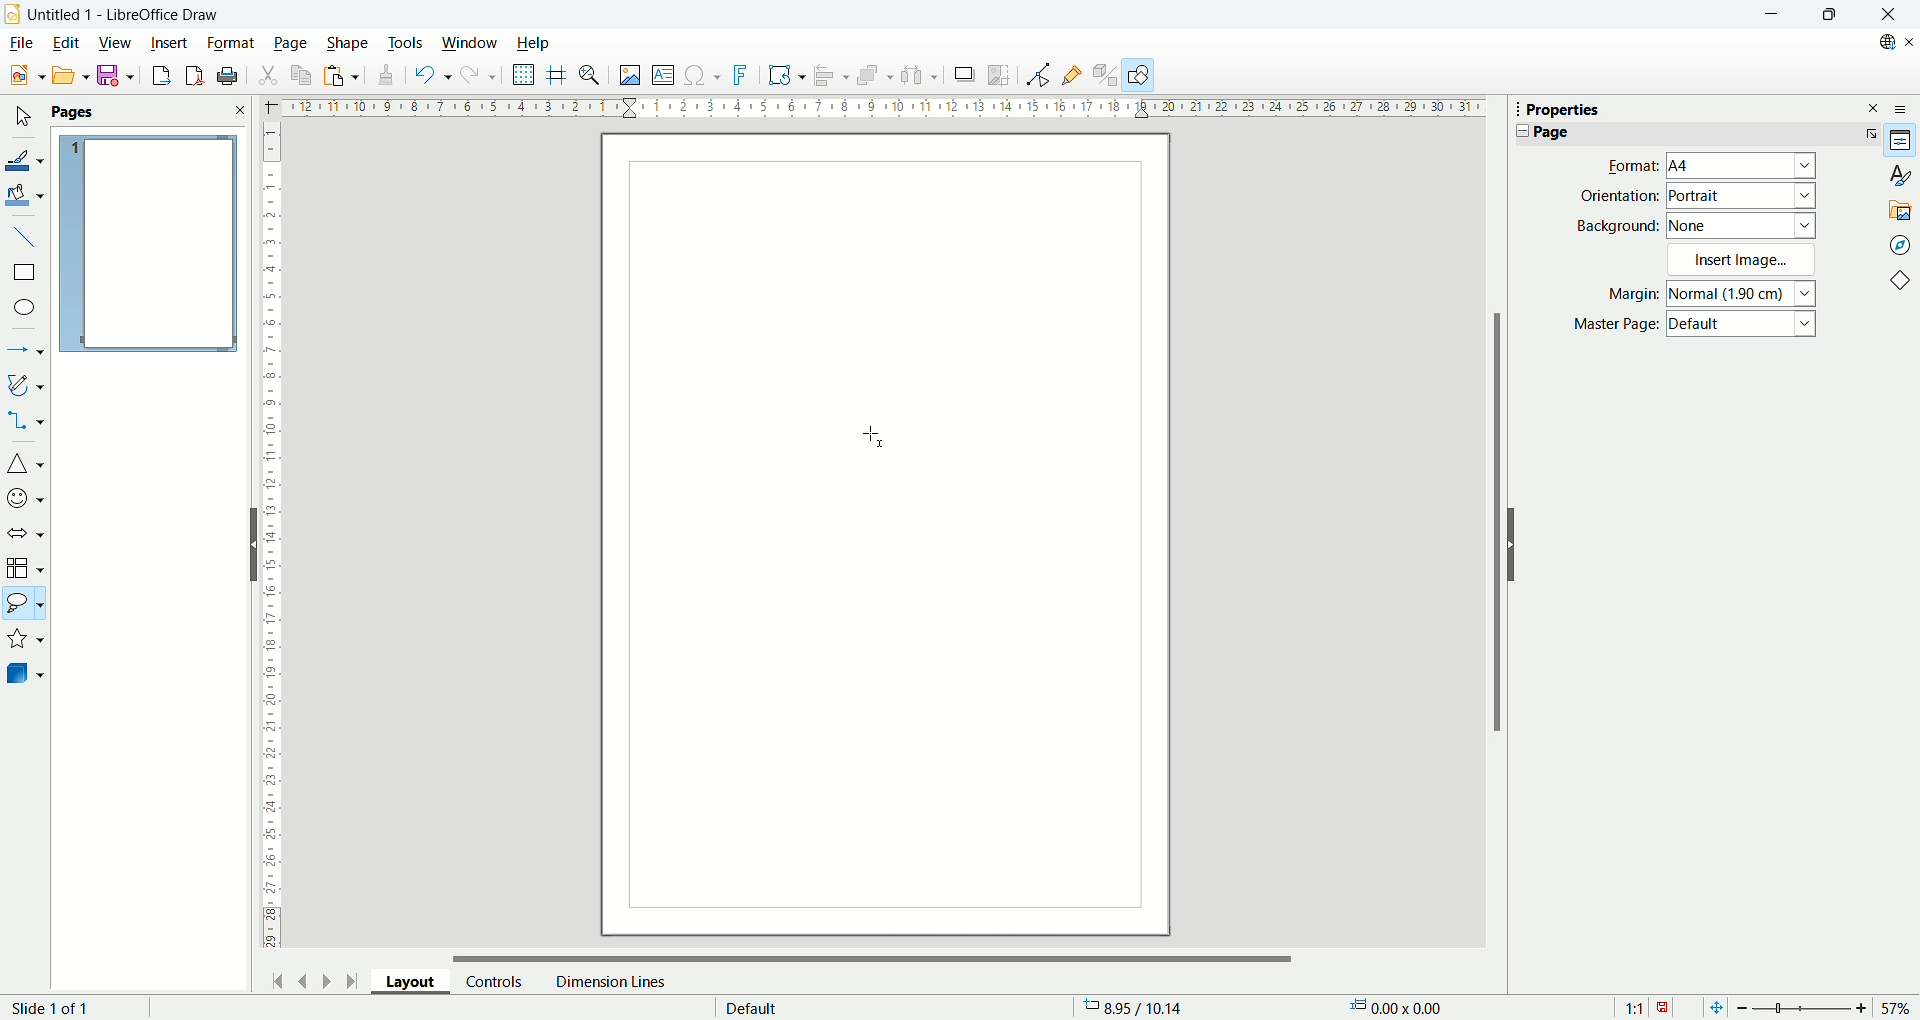  Describe the element at coordinates (1141, 75) in the screenshot. I see `draw function` at that location.